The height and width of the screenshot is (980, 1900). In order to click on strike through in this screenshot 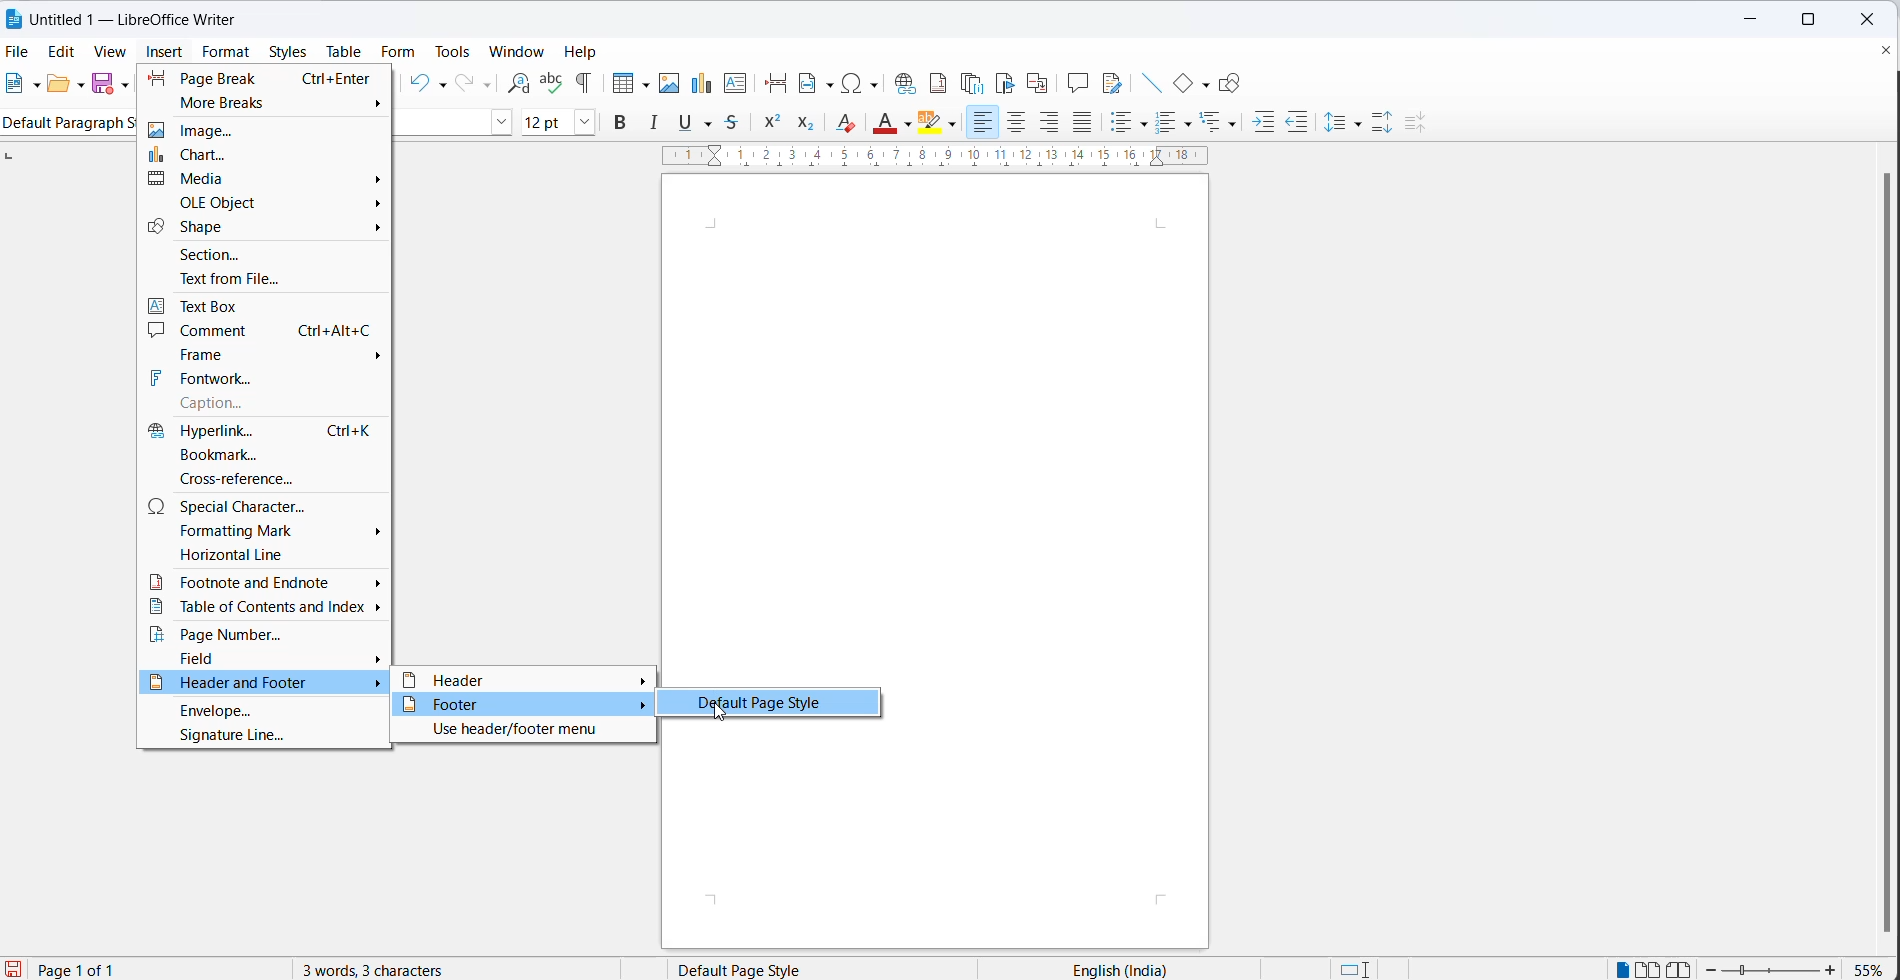, I will do `click(711, 123)`.